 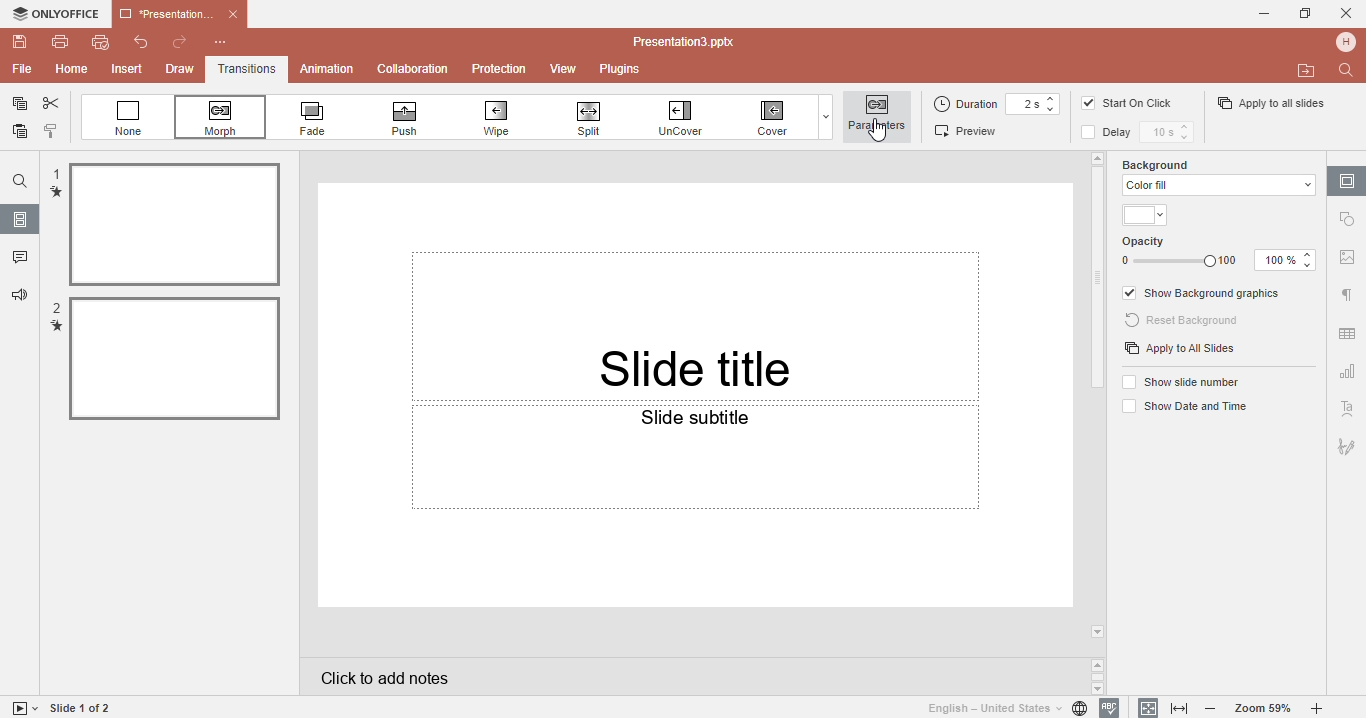 What do you see at coordinates (1347, 261) in the screenshot?
I see `Image settings` at bounding box center [1347, 261].